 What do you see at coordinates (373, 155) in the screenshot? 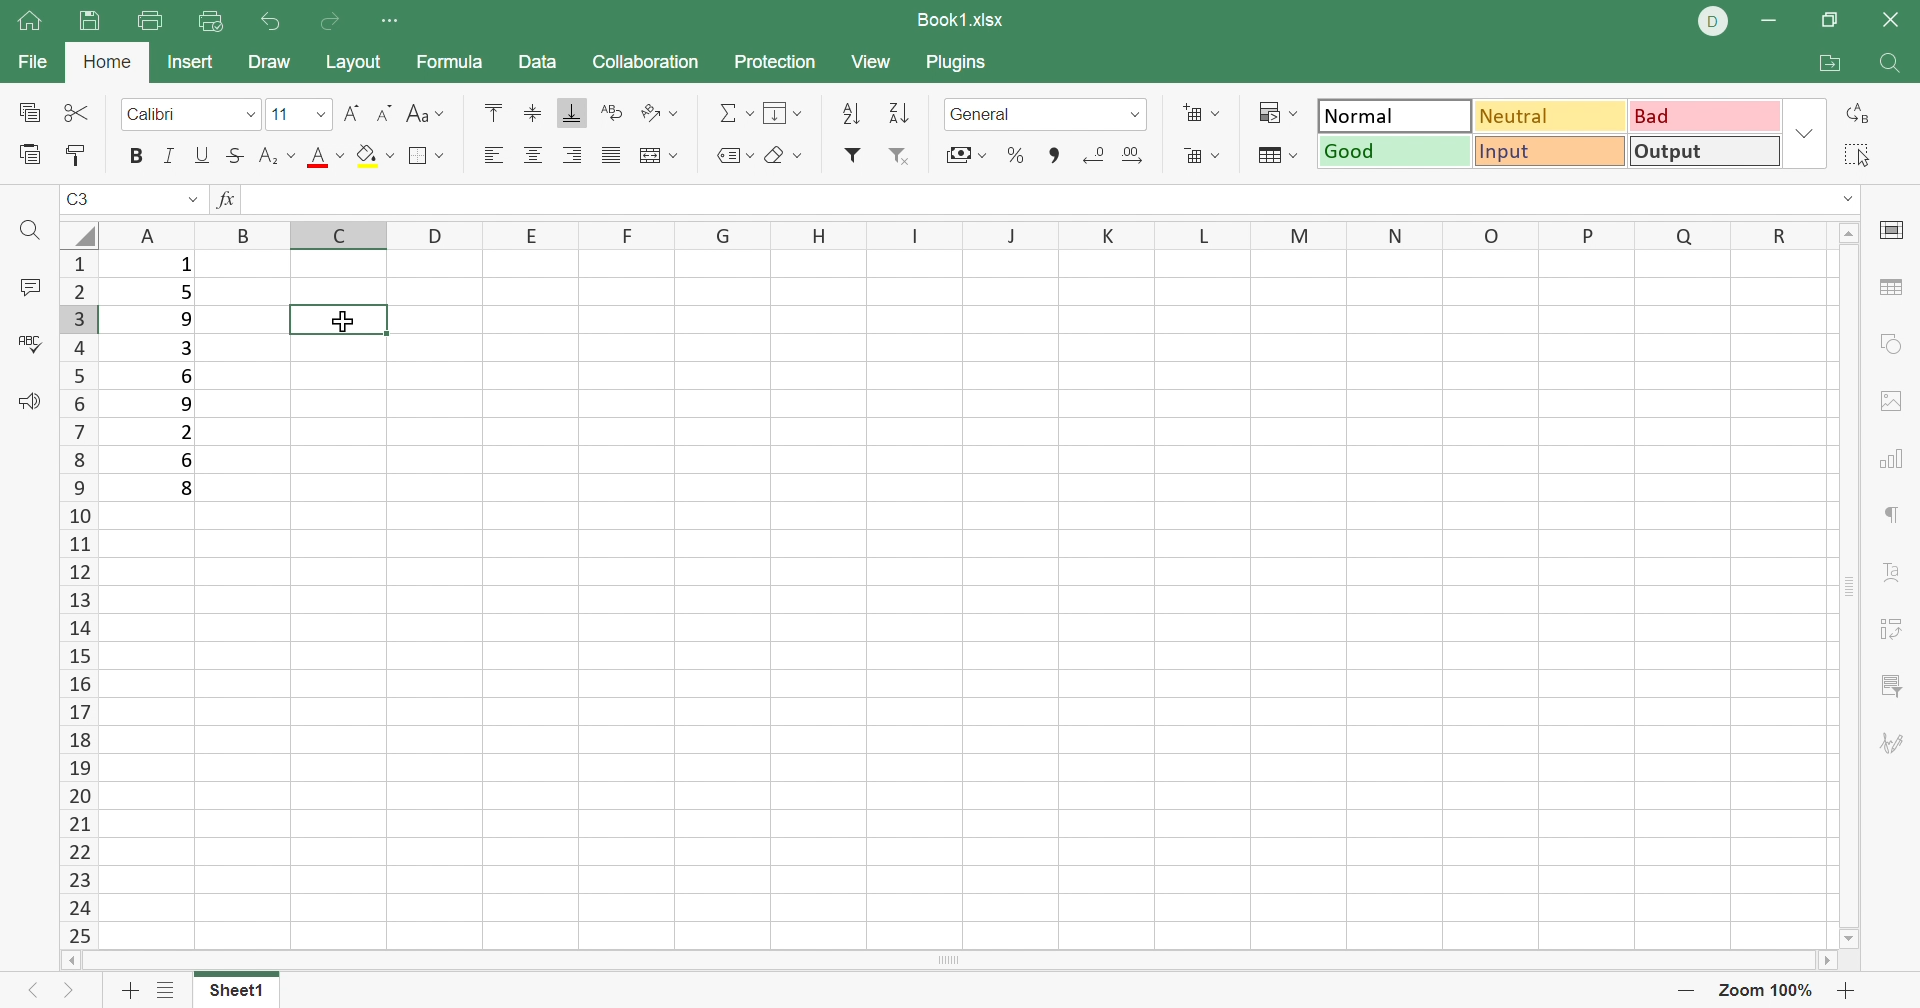
I see `Fil color` at bounding box center [373, 155].